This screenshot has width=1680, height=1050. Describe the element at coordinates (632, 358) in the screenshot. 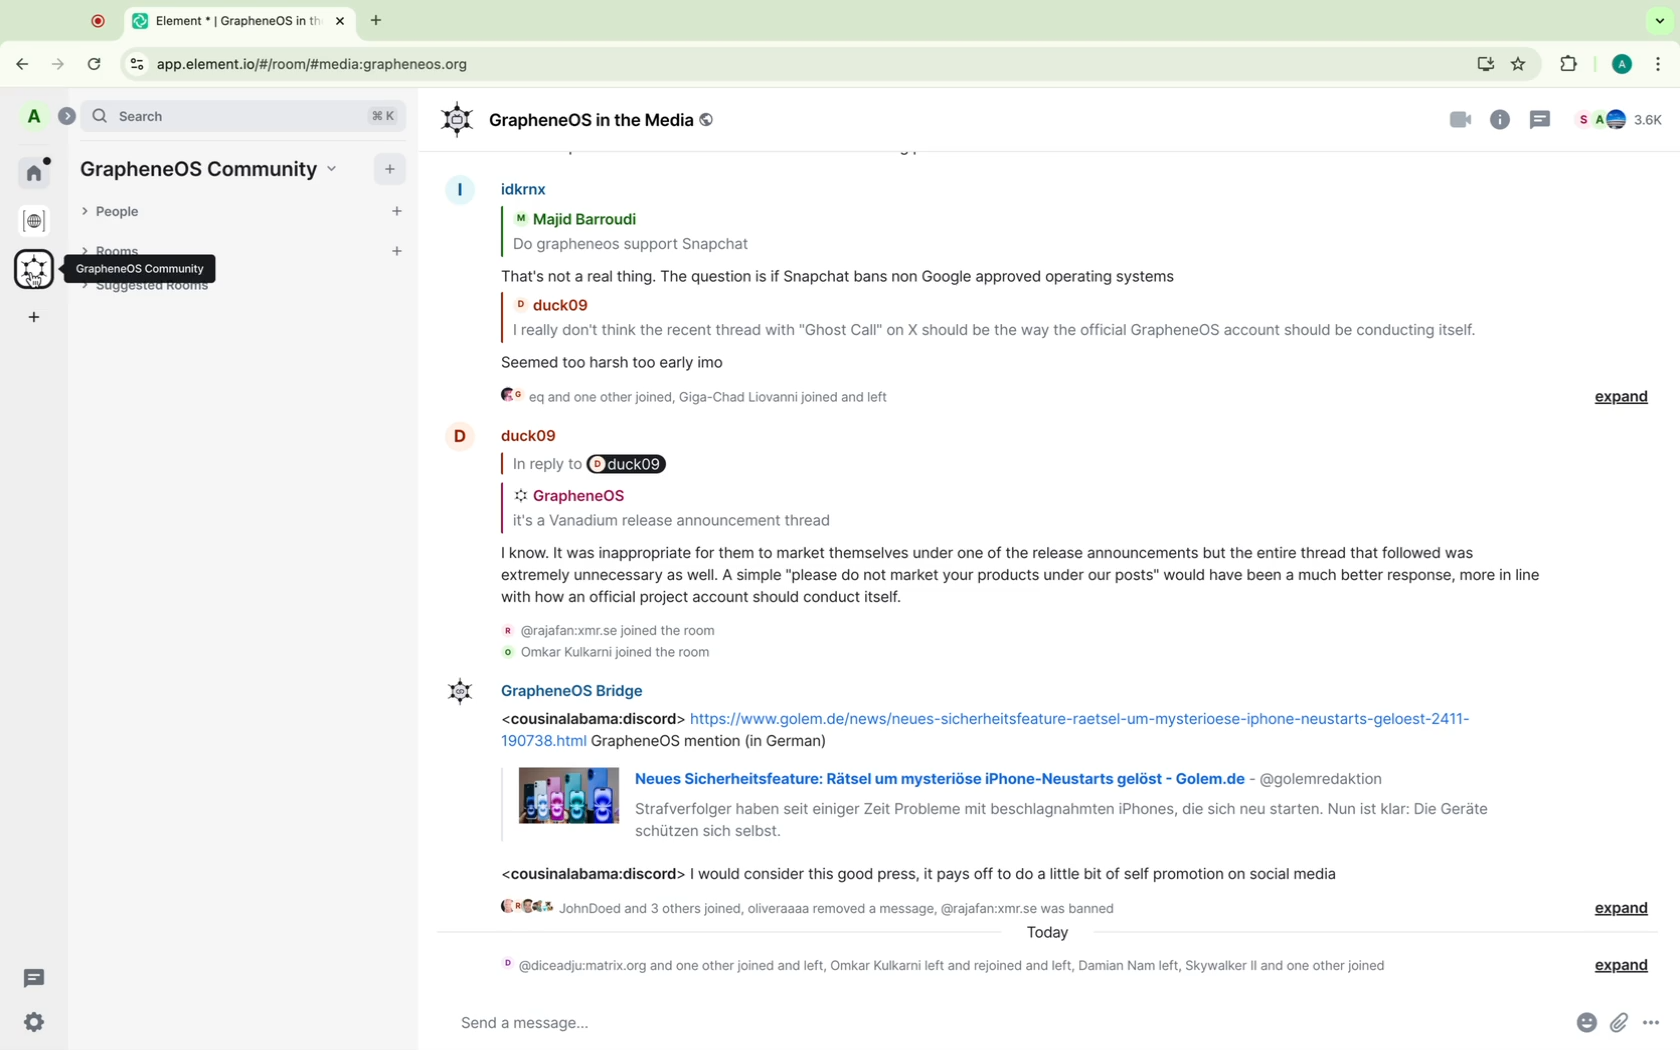

I see `seemed too harsh too early IMO` at that location.